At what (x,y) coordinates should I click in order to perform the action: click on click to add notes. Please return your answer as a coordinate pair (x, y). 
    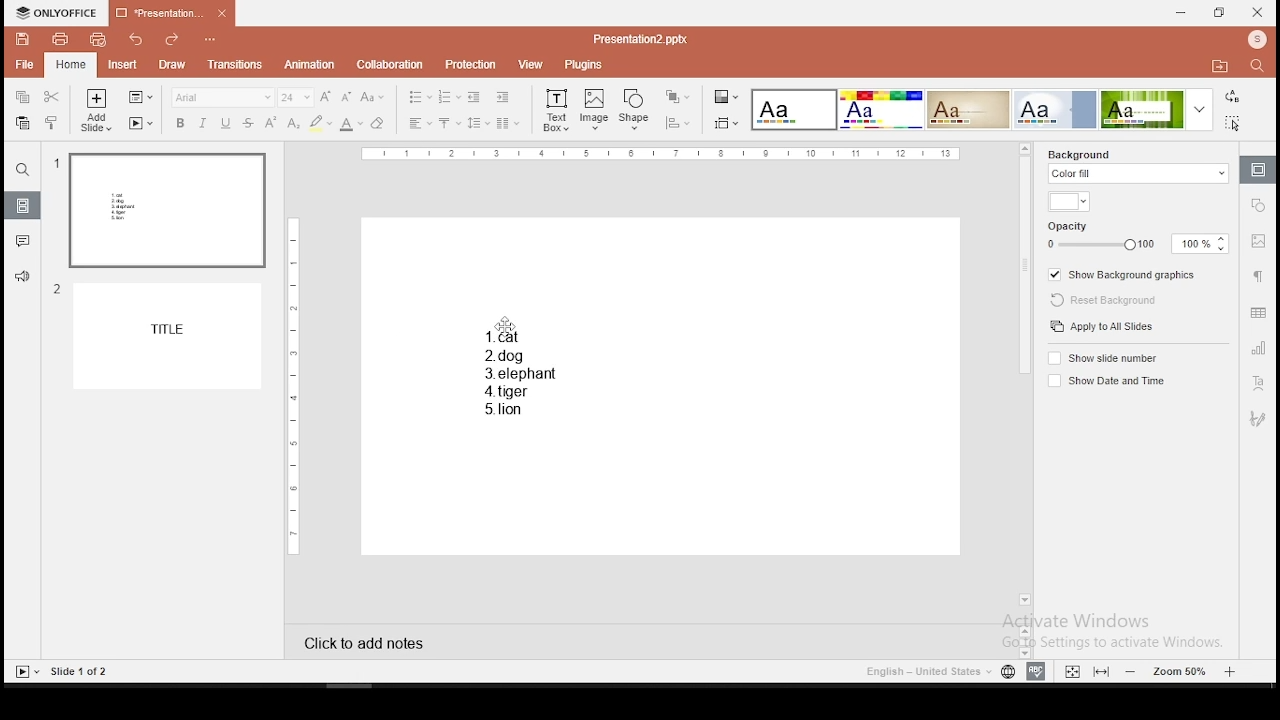
    Looking at the image, I should click on (358, 643).